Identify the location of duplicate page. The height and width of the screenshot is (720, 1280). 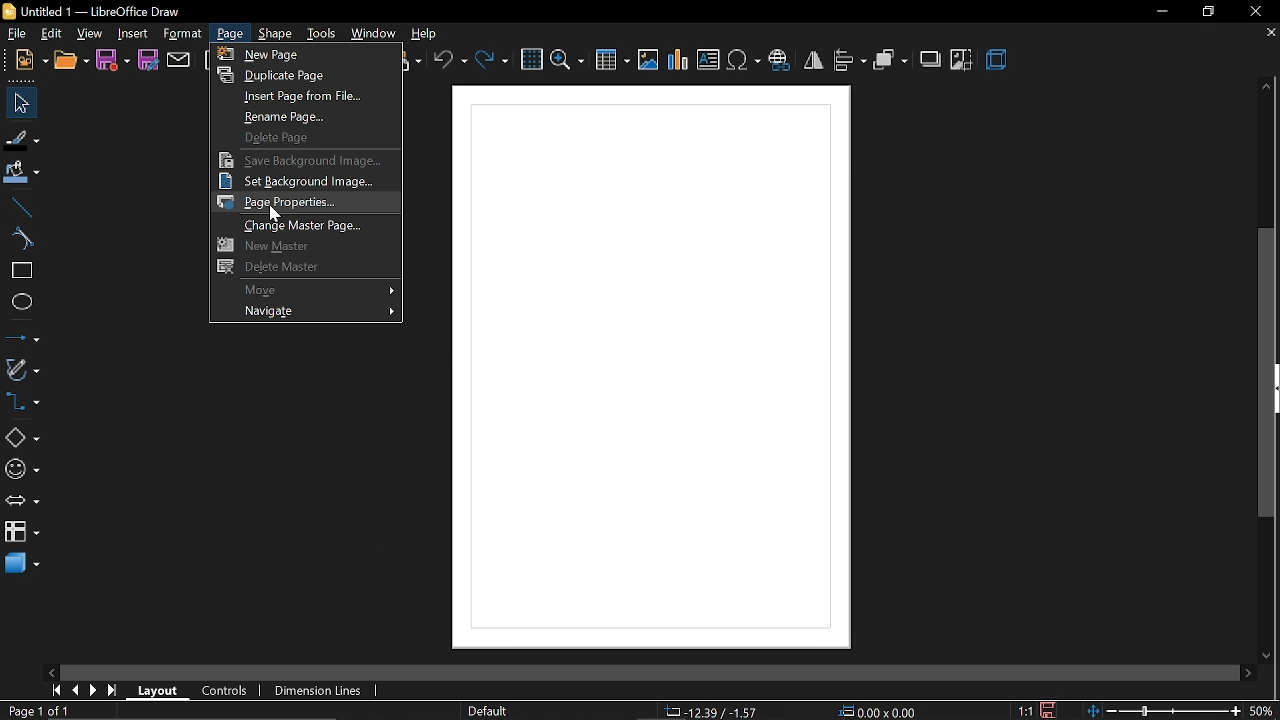
(306, 75).